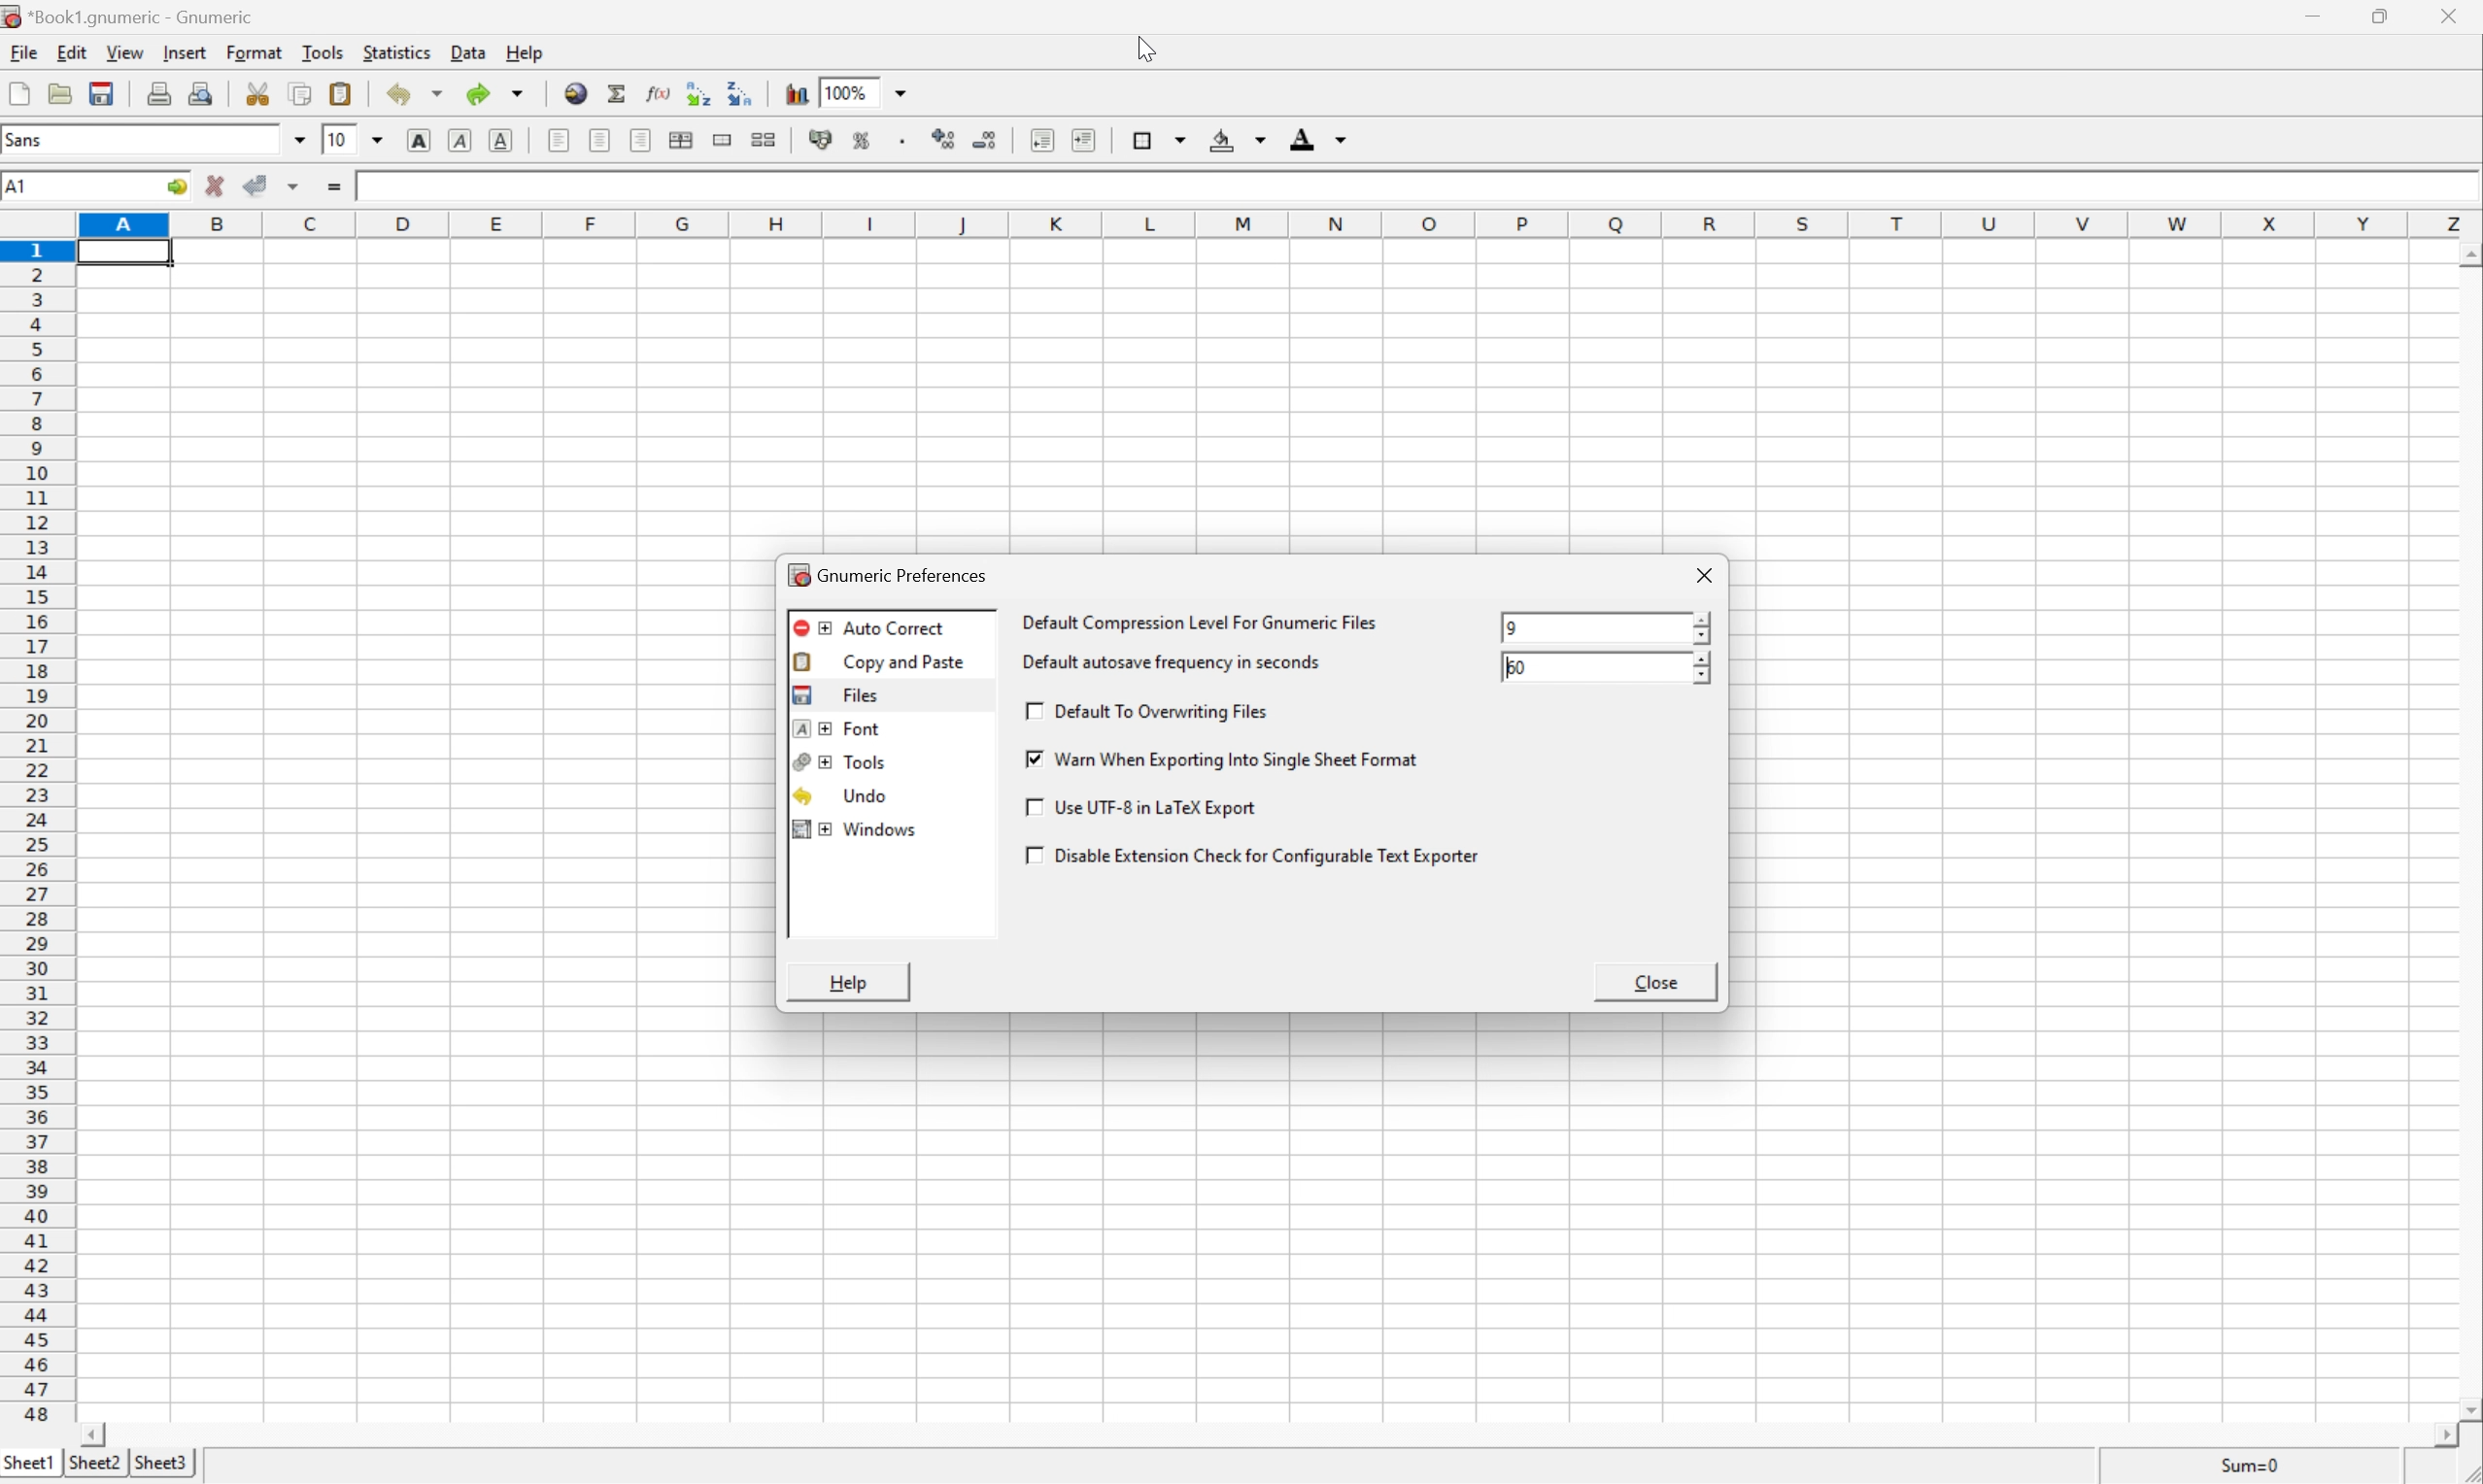 The height and width of the screenshot is (1484, 2483). I want to click on scroll up, so click(2467, 253).